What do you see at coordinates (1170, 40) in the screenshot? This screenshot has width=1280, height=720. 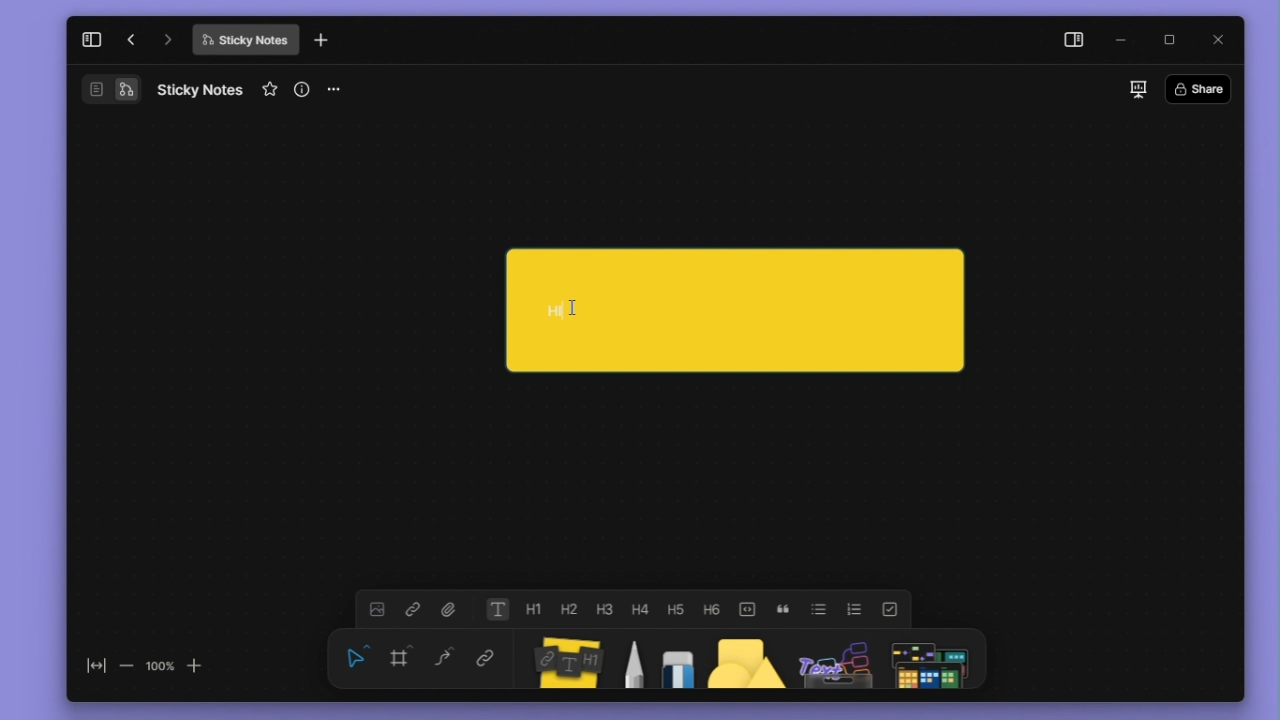 I see `maximize` at bounding box center [1170, 40].